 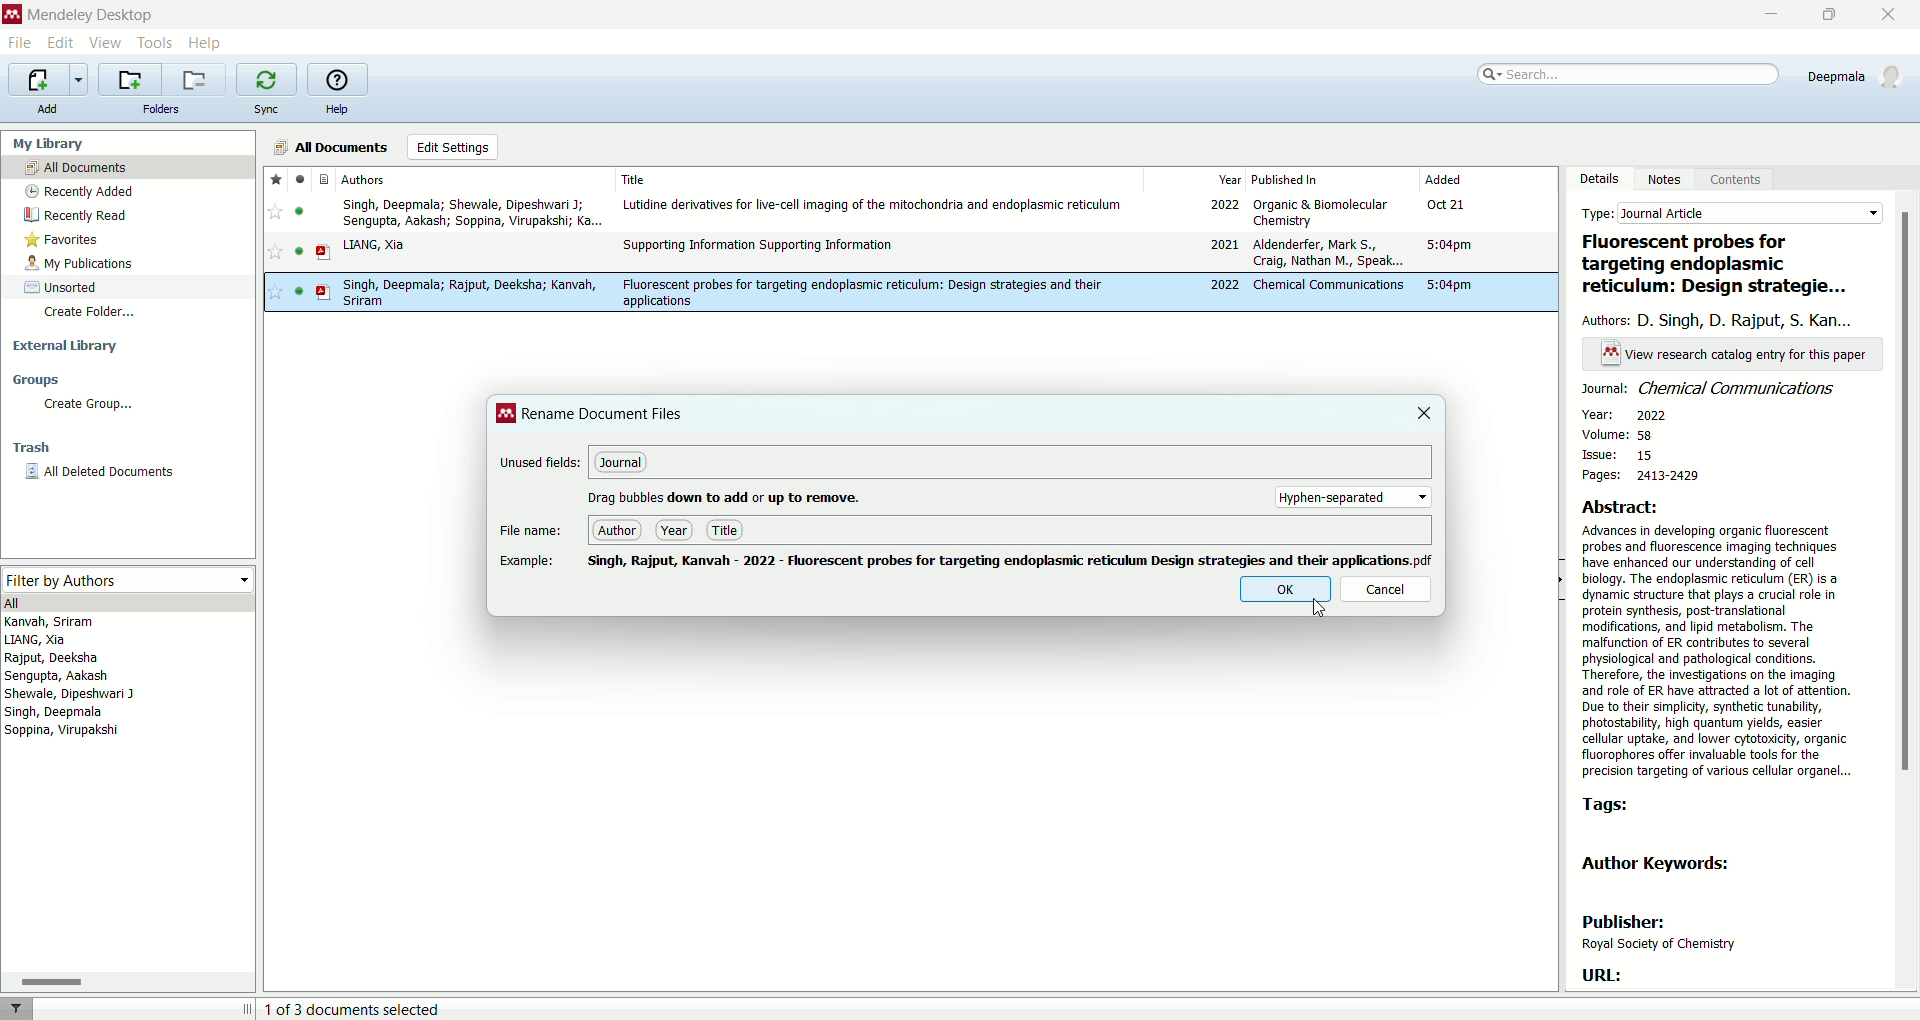 I want to click on Singh, Deepmala; Shewale, Dipeshwari J;
Sengupta, Aakash; Soppina, Virupakshi; Ka..., so click(x=468, y=212).